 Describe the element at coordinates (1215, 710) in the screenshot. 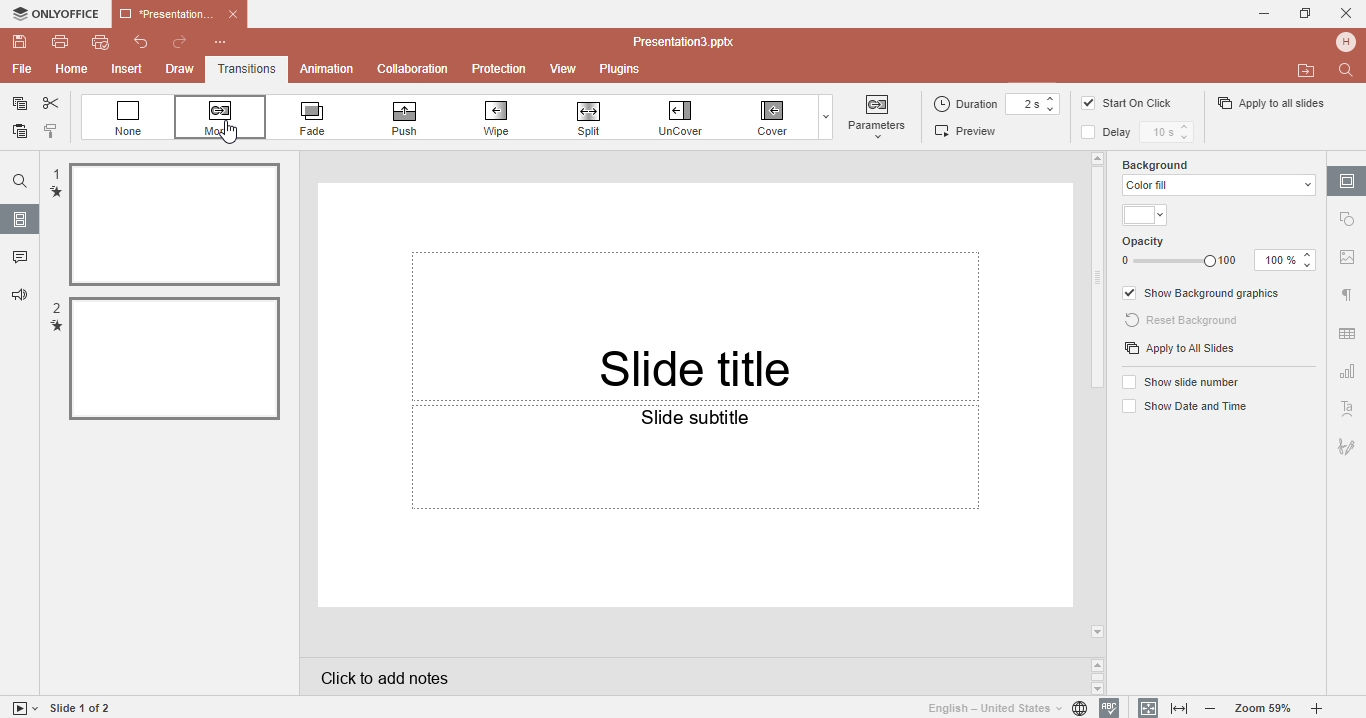

I see `Zoom out` at that location.